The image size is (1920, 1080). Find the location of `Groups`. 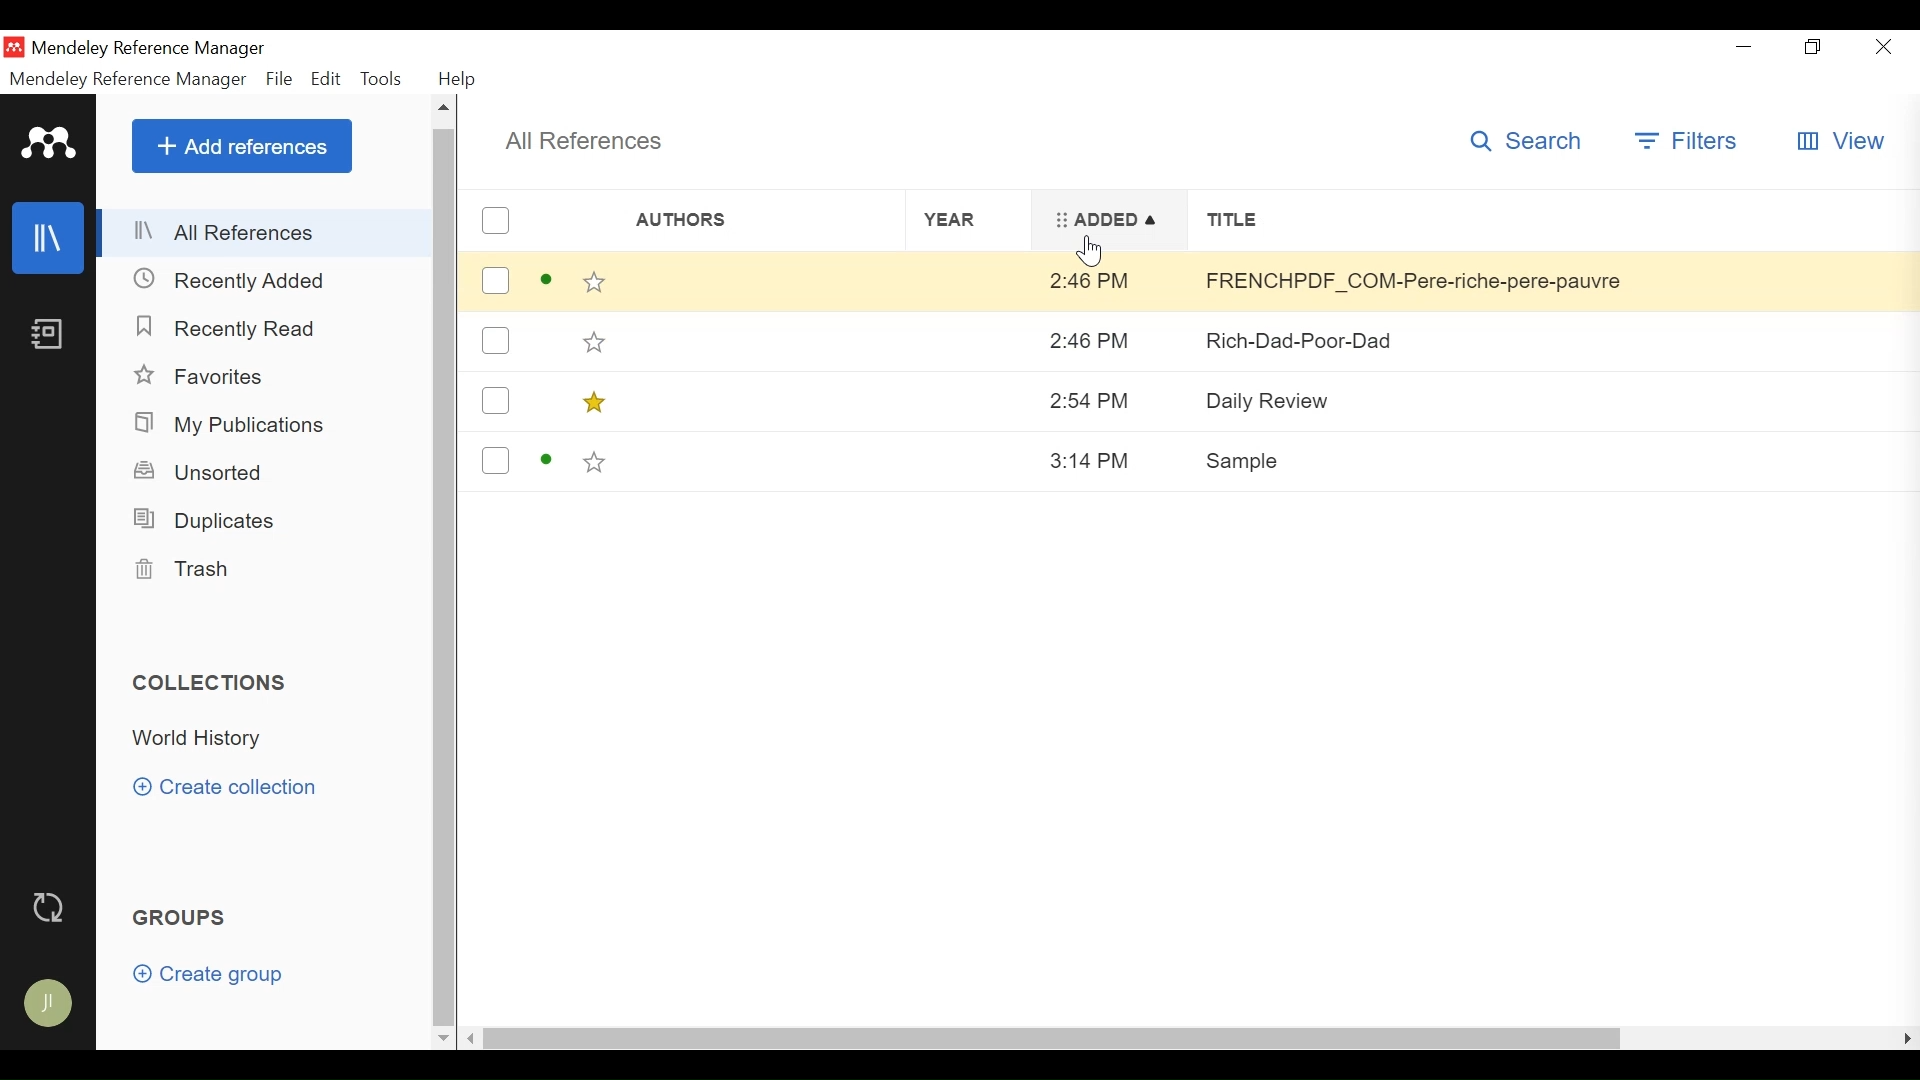

Groups is located at coordinates (182, 920).